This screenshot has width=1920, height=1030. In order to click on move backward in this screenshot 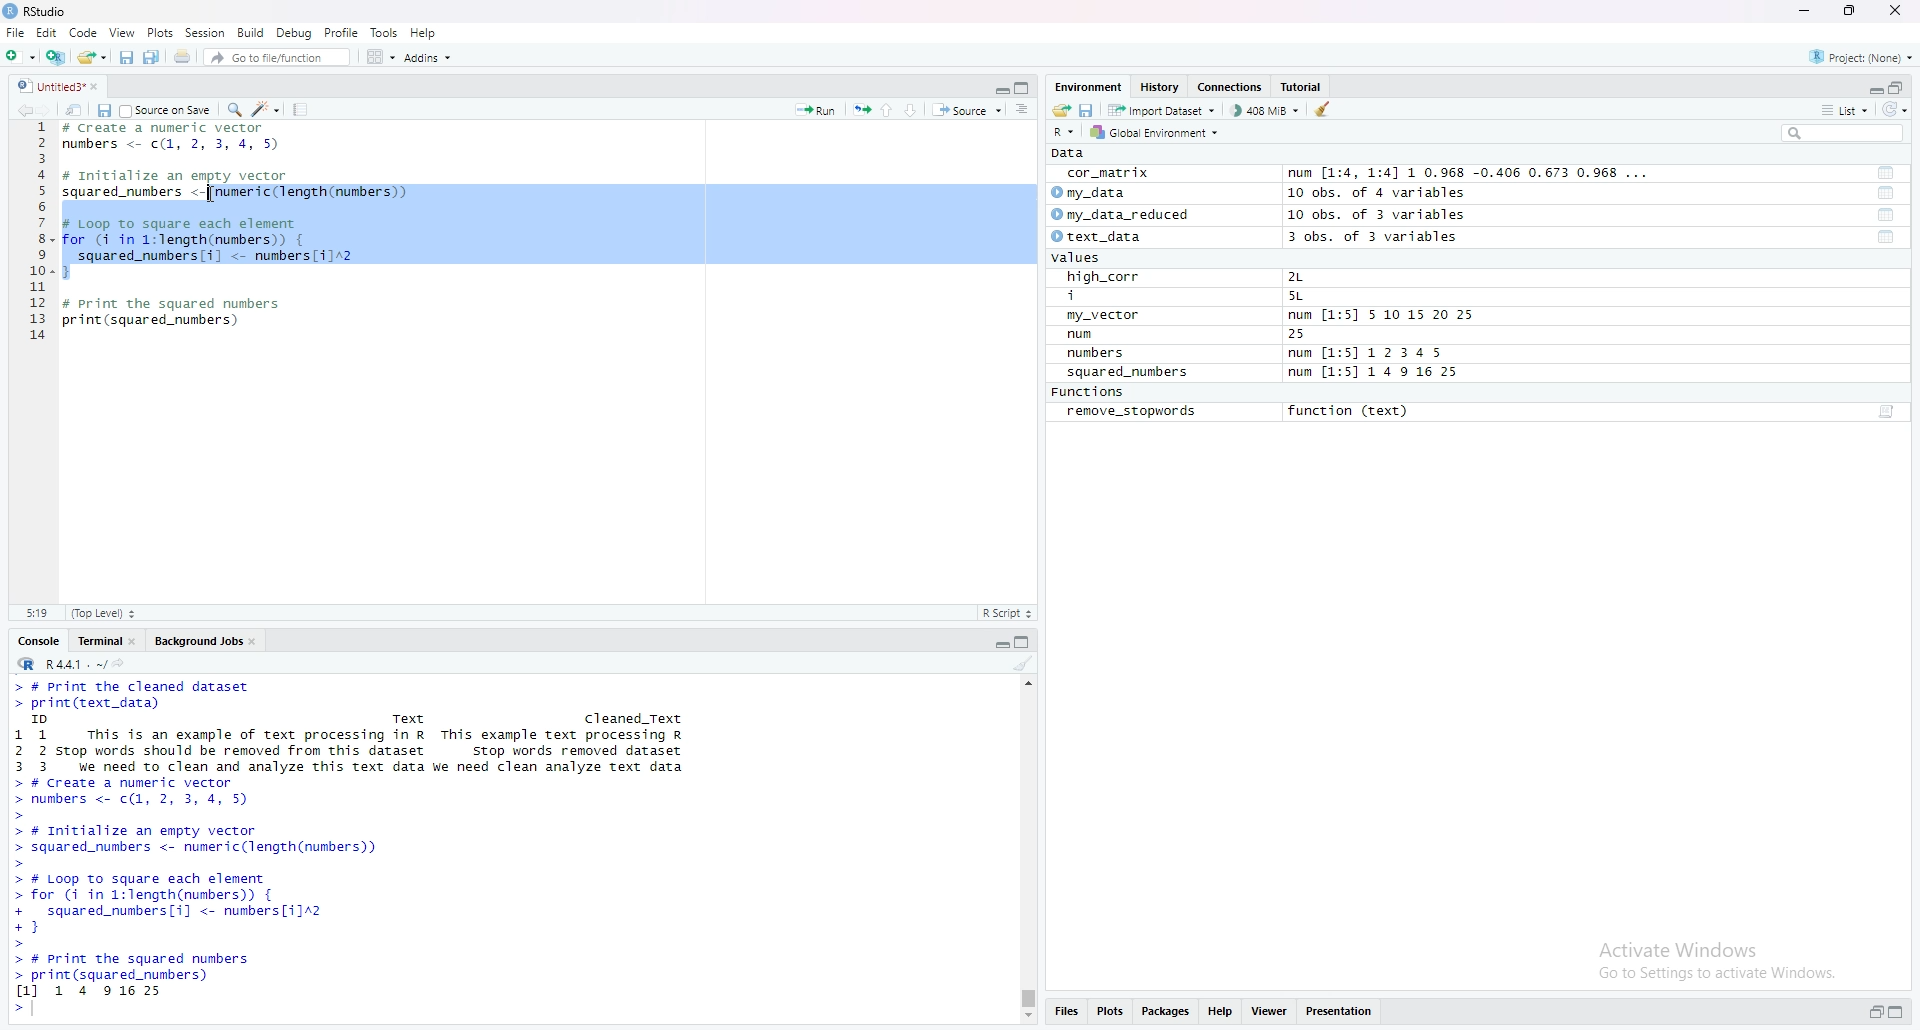, I will do `click(24, 108)`.